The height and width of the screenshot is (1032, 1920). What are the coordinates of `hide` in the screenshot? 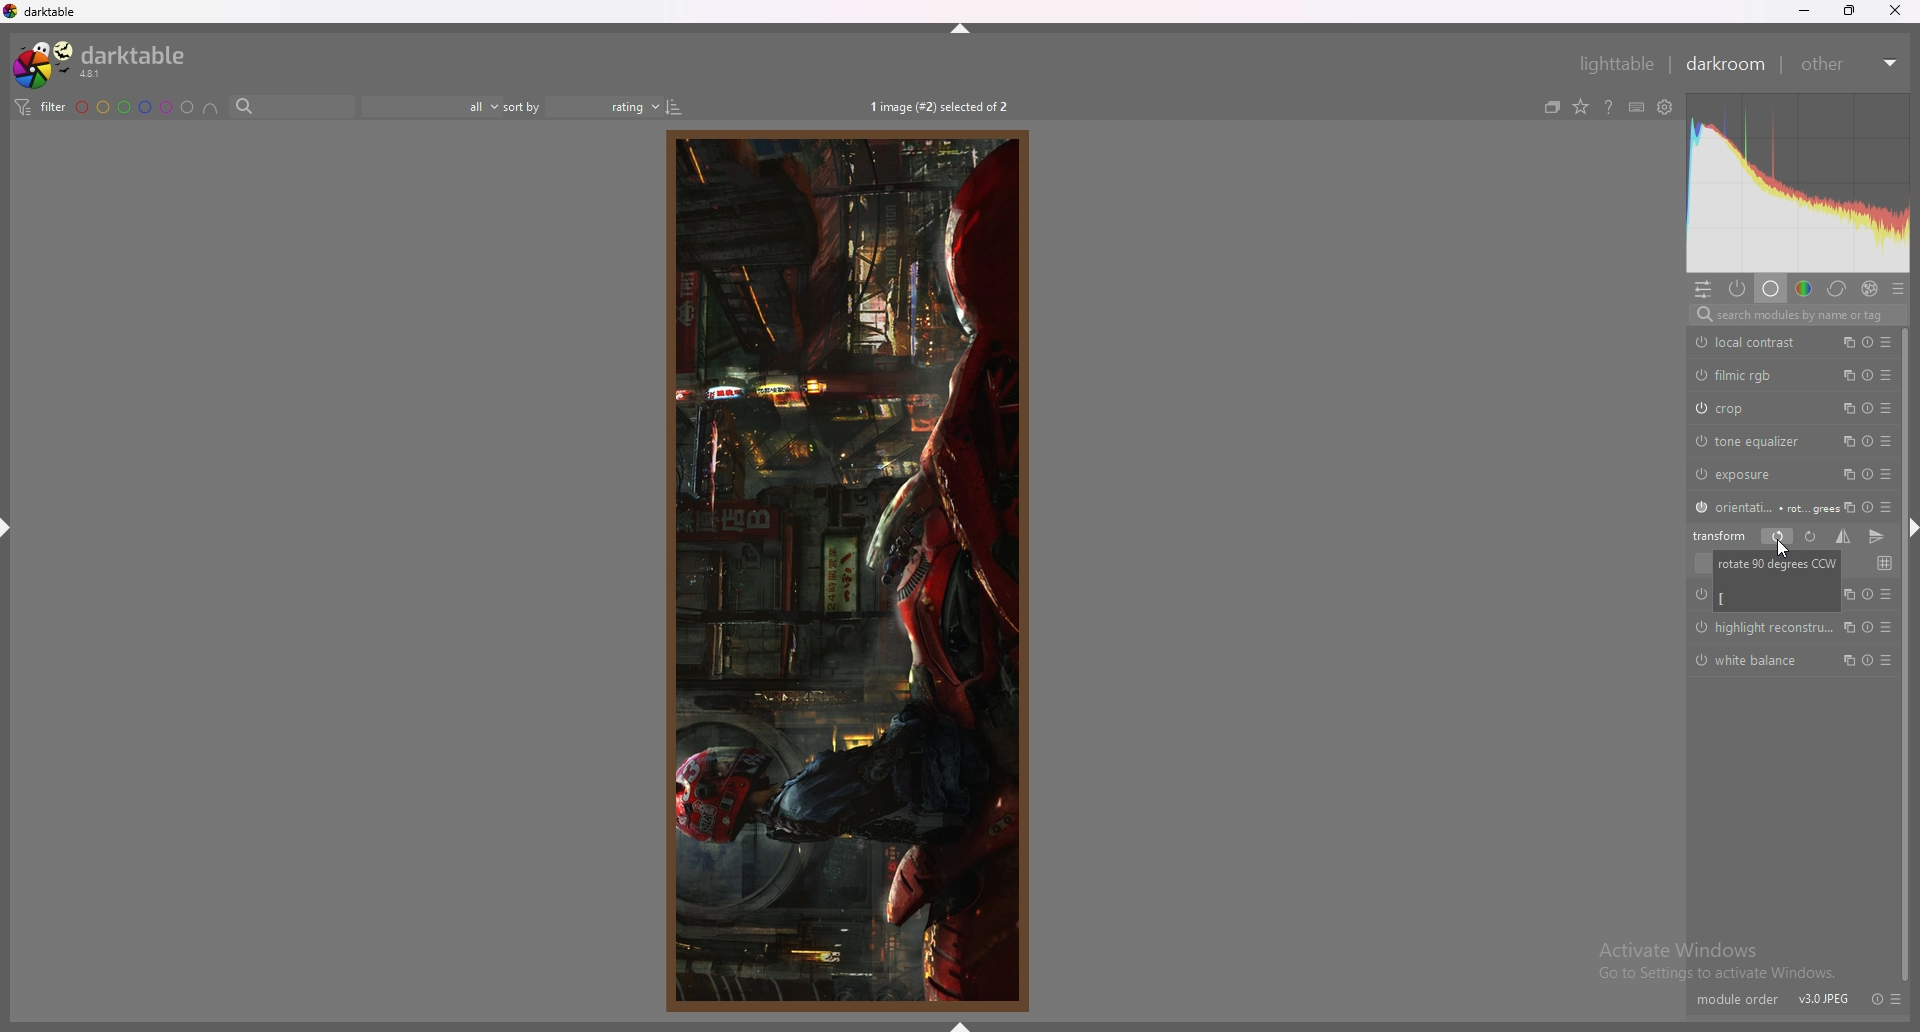 It's located at (12, 533).